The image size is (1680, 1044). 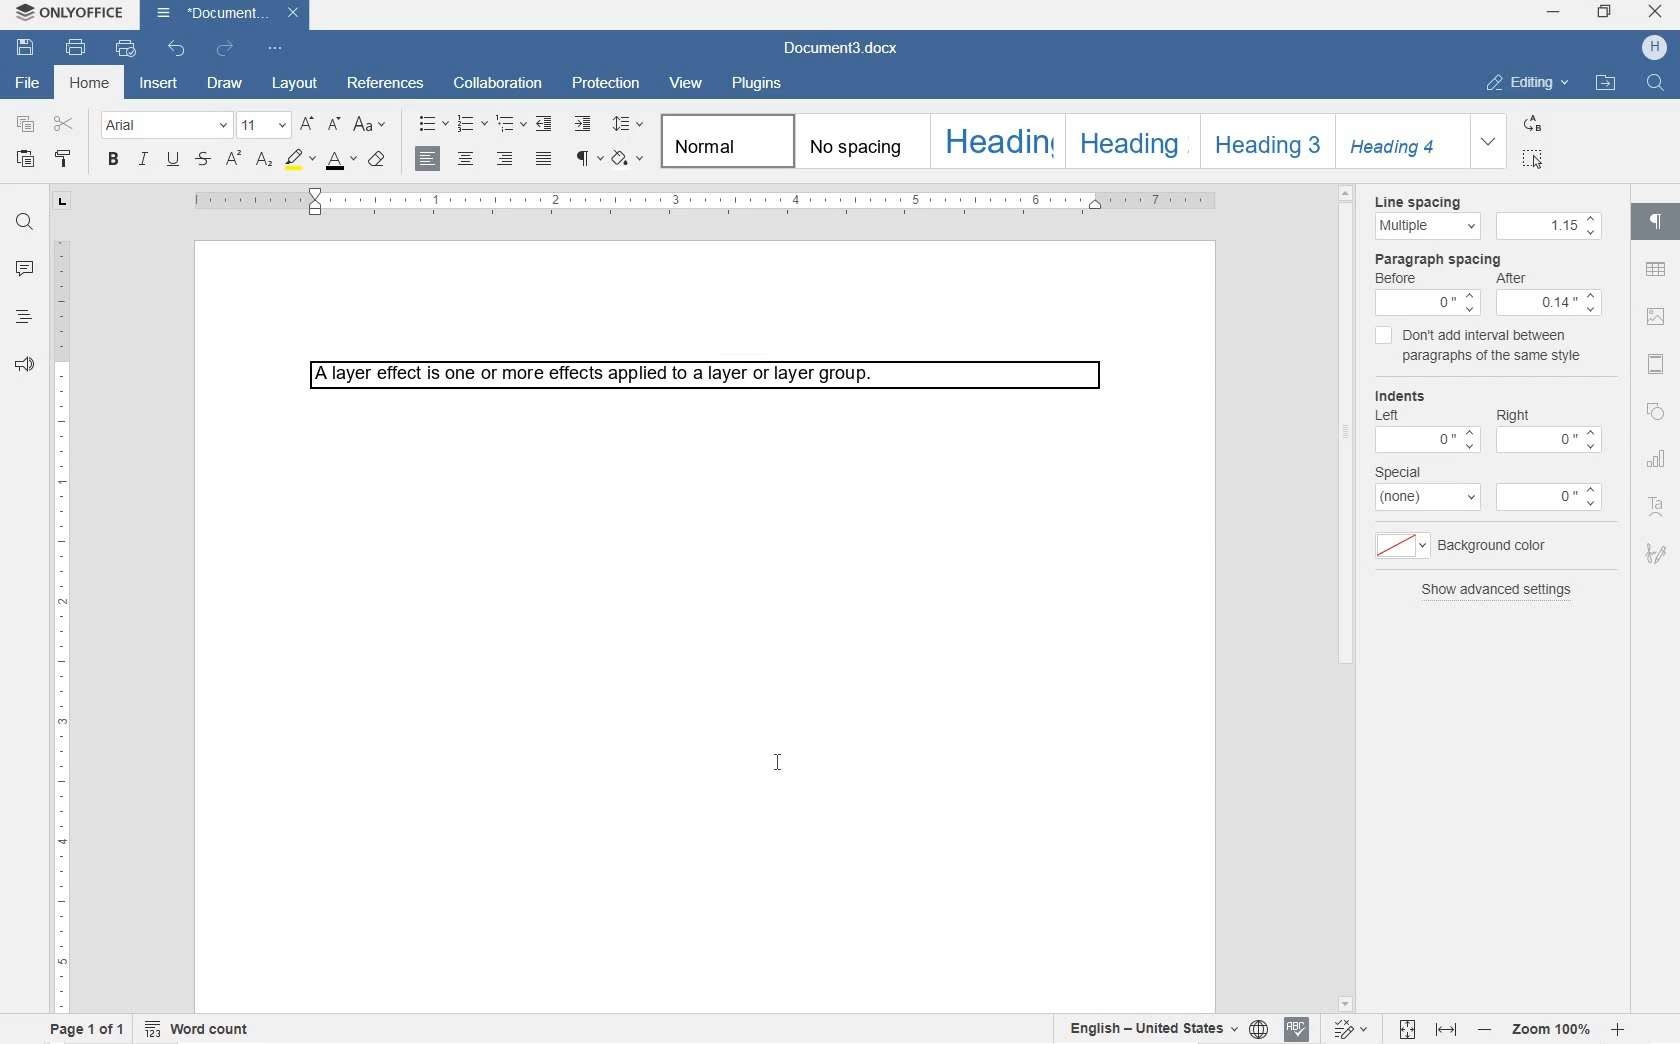 What do you see at coordinates (1427, 295) in the screenshot?
I see `Before` at bounding box center [1427, 295].